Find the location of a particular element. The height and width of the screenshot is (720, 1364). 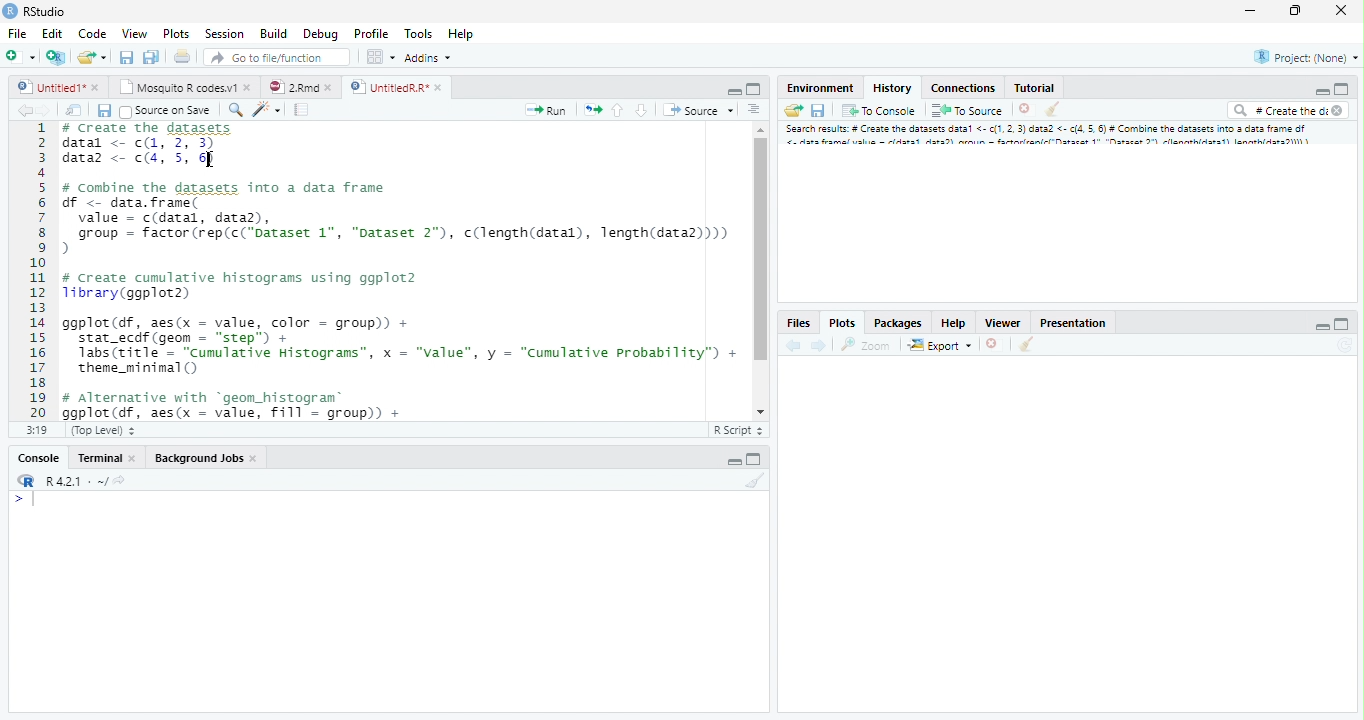

# Create the di is located at coordinates (1286, 112).